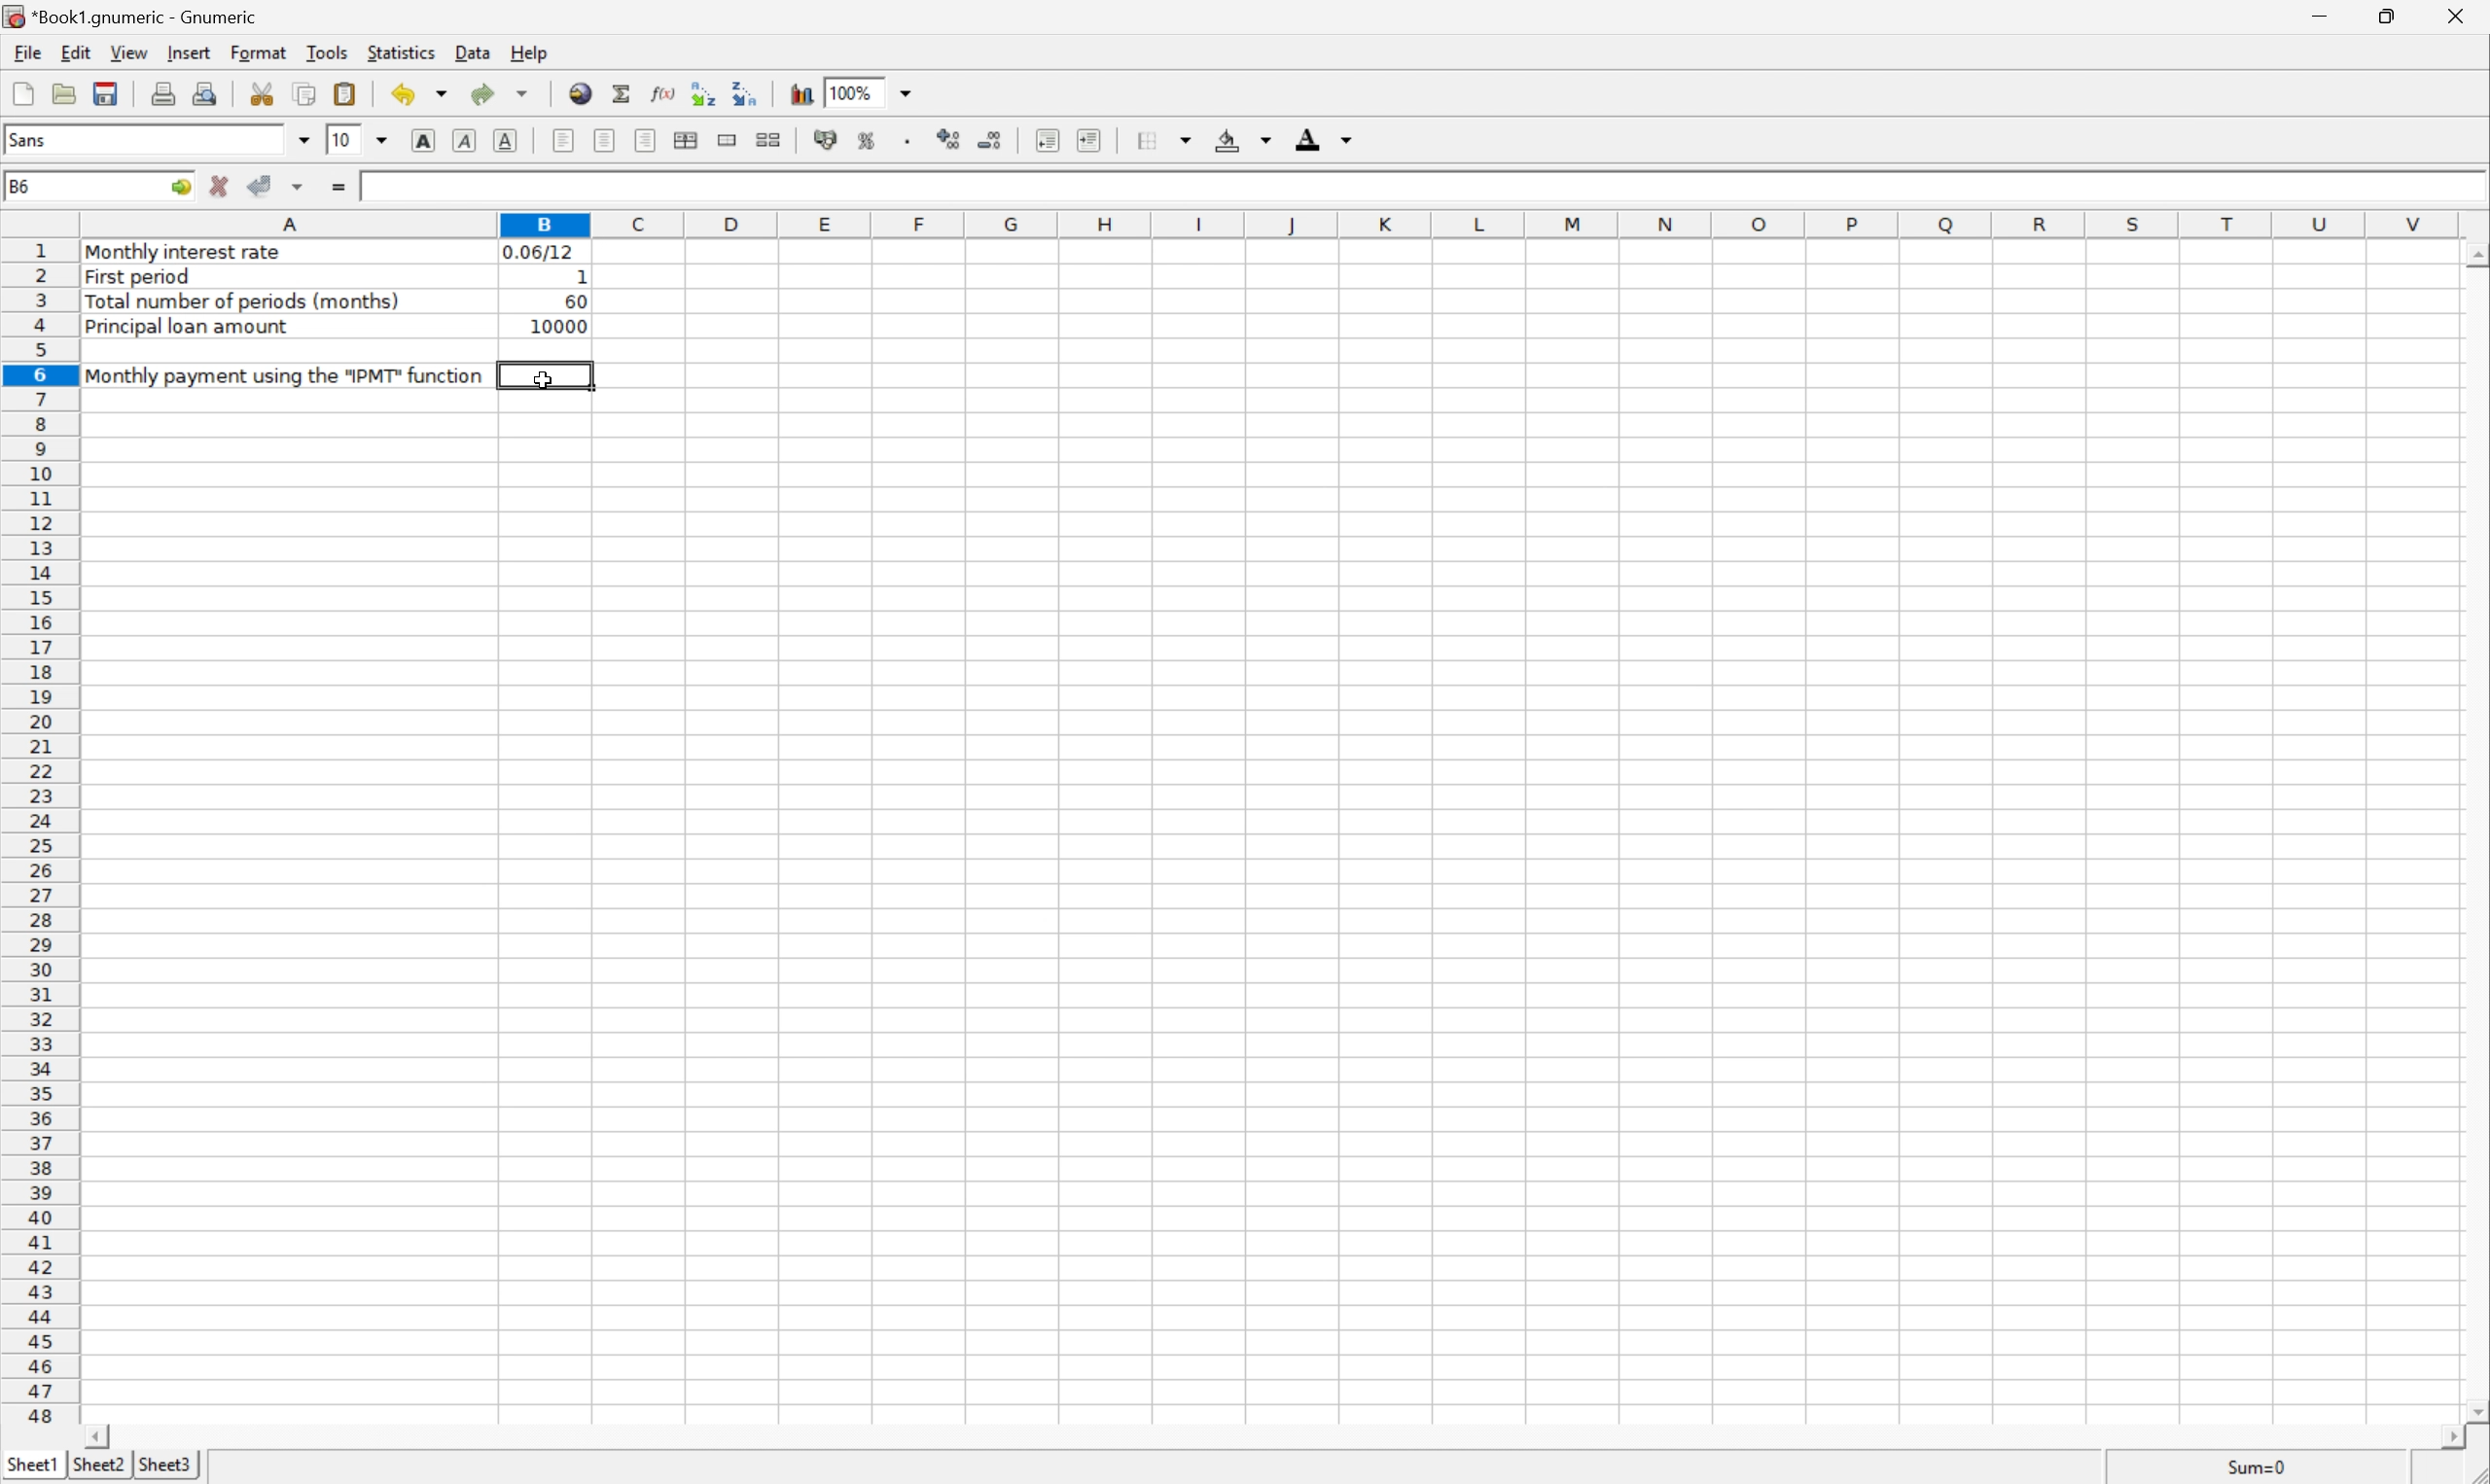 The height and width of the screenshot is (1484, 2490). What do you see at coordinates (100, 1464) in the screenshot?
I see `Sheet2` at bounding box center [100, 1464].